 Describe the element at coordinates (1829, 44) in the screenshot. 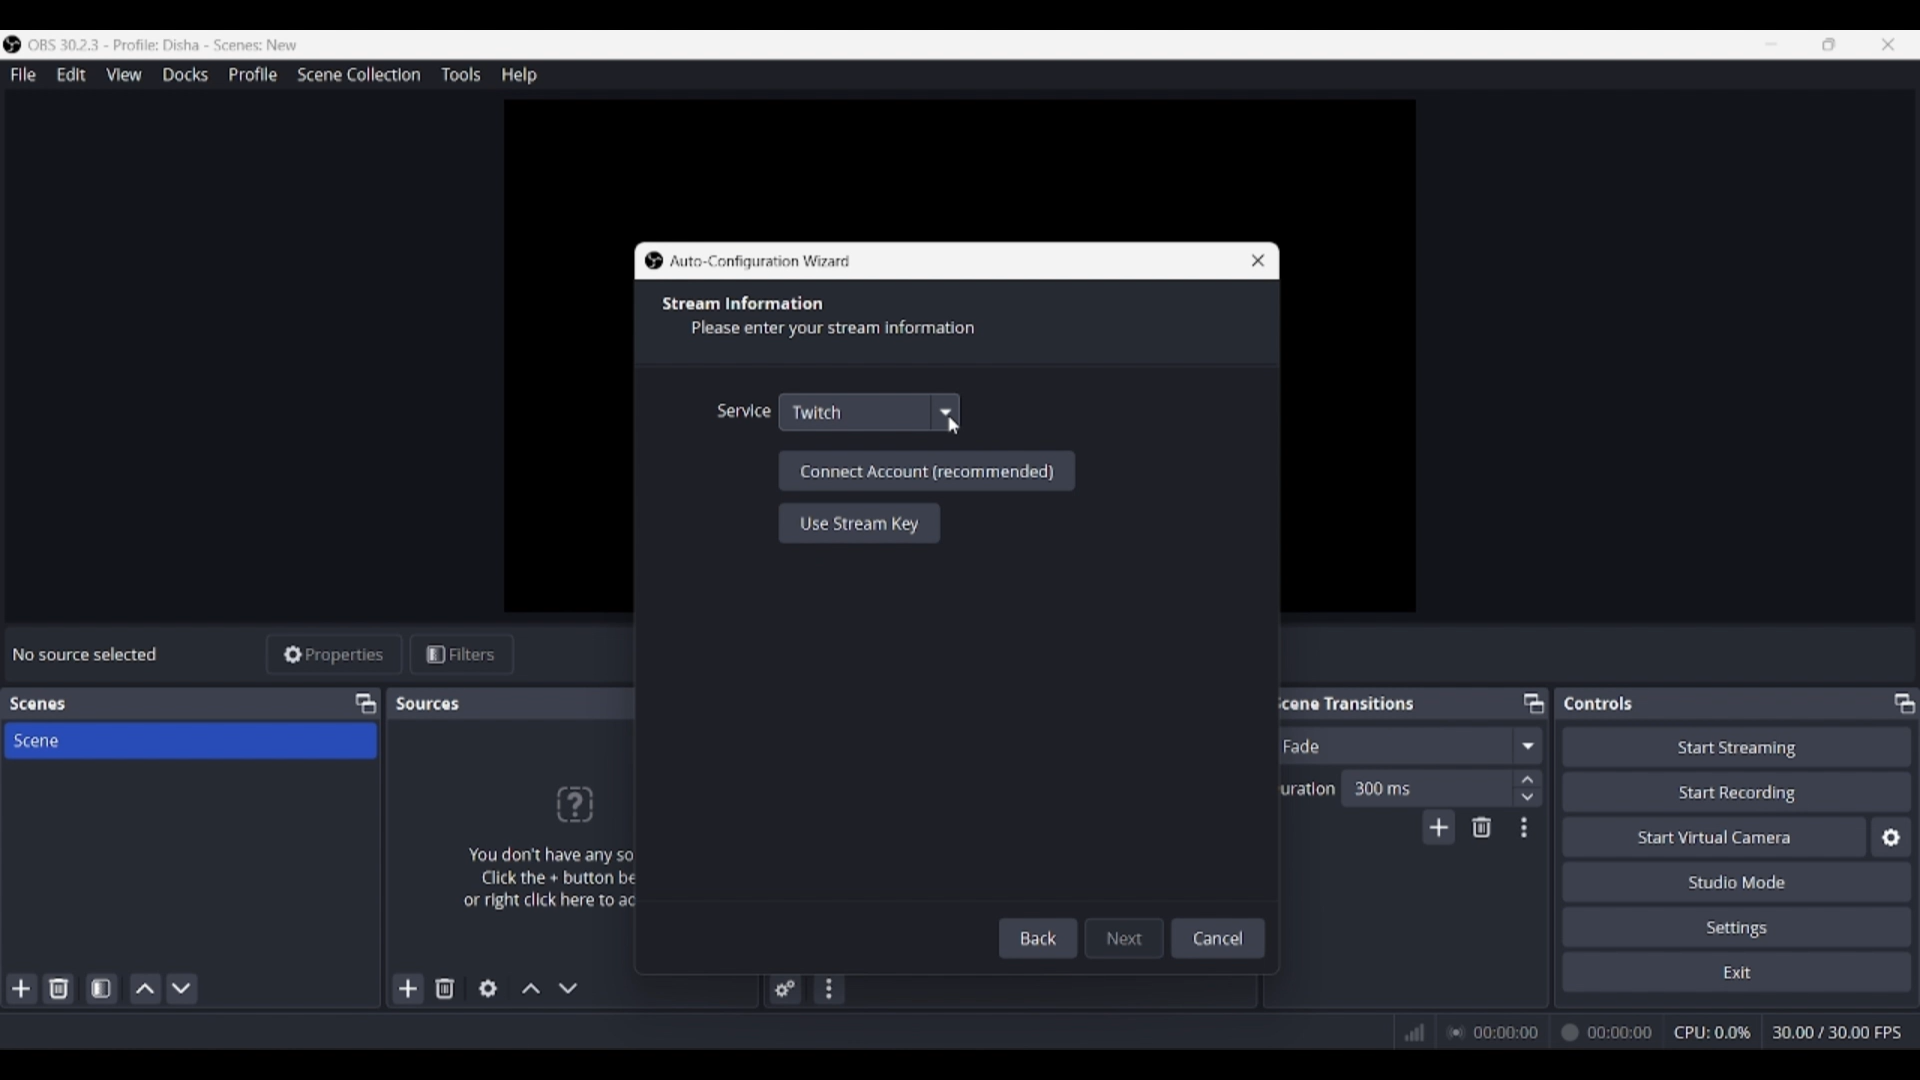

I see `Show interface in a smaller tab` at that location.